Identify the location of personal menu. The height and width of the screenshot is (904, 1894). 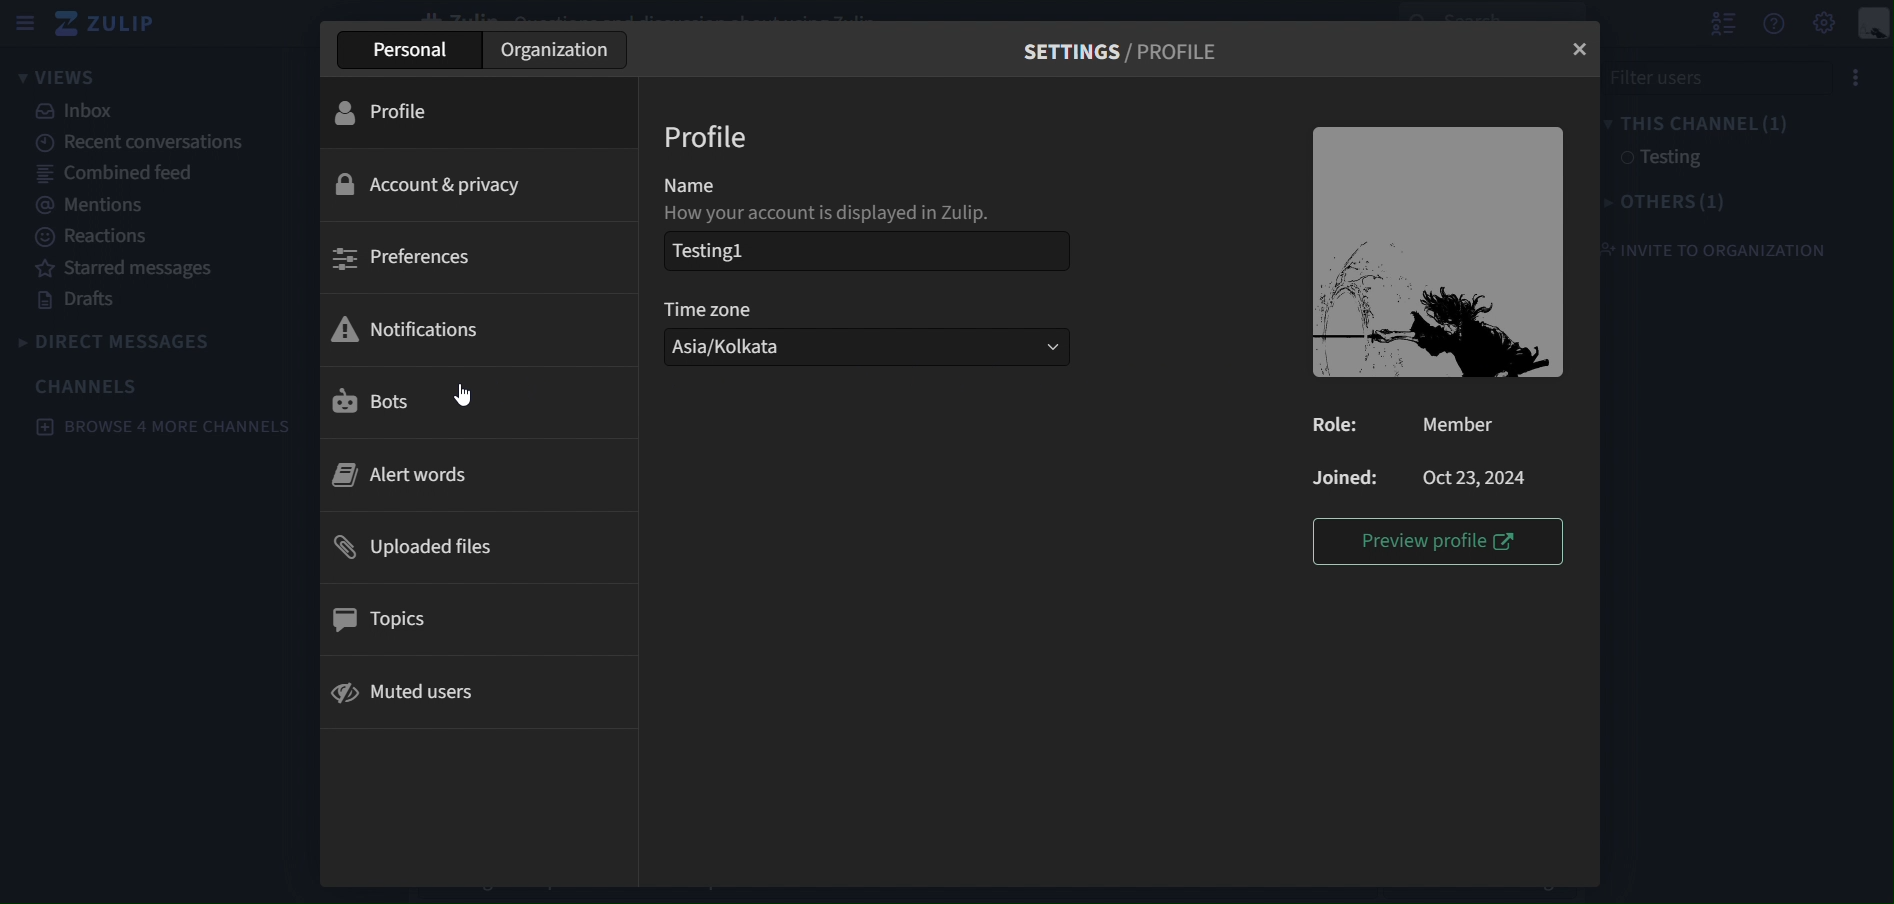
(1874, 24).